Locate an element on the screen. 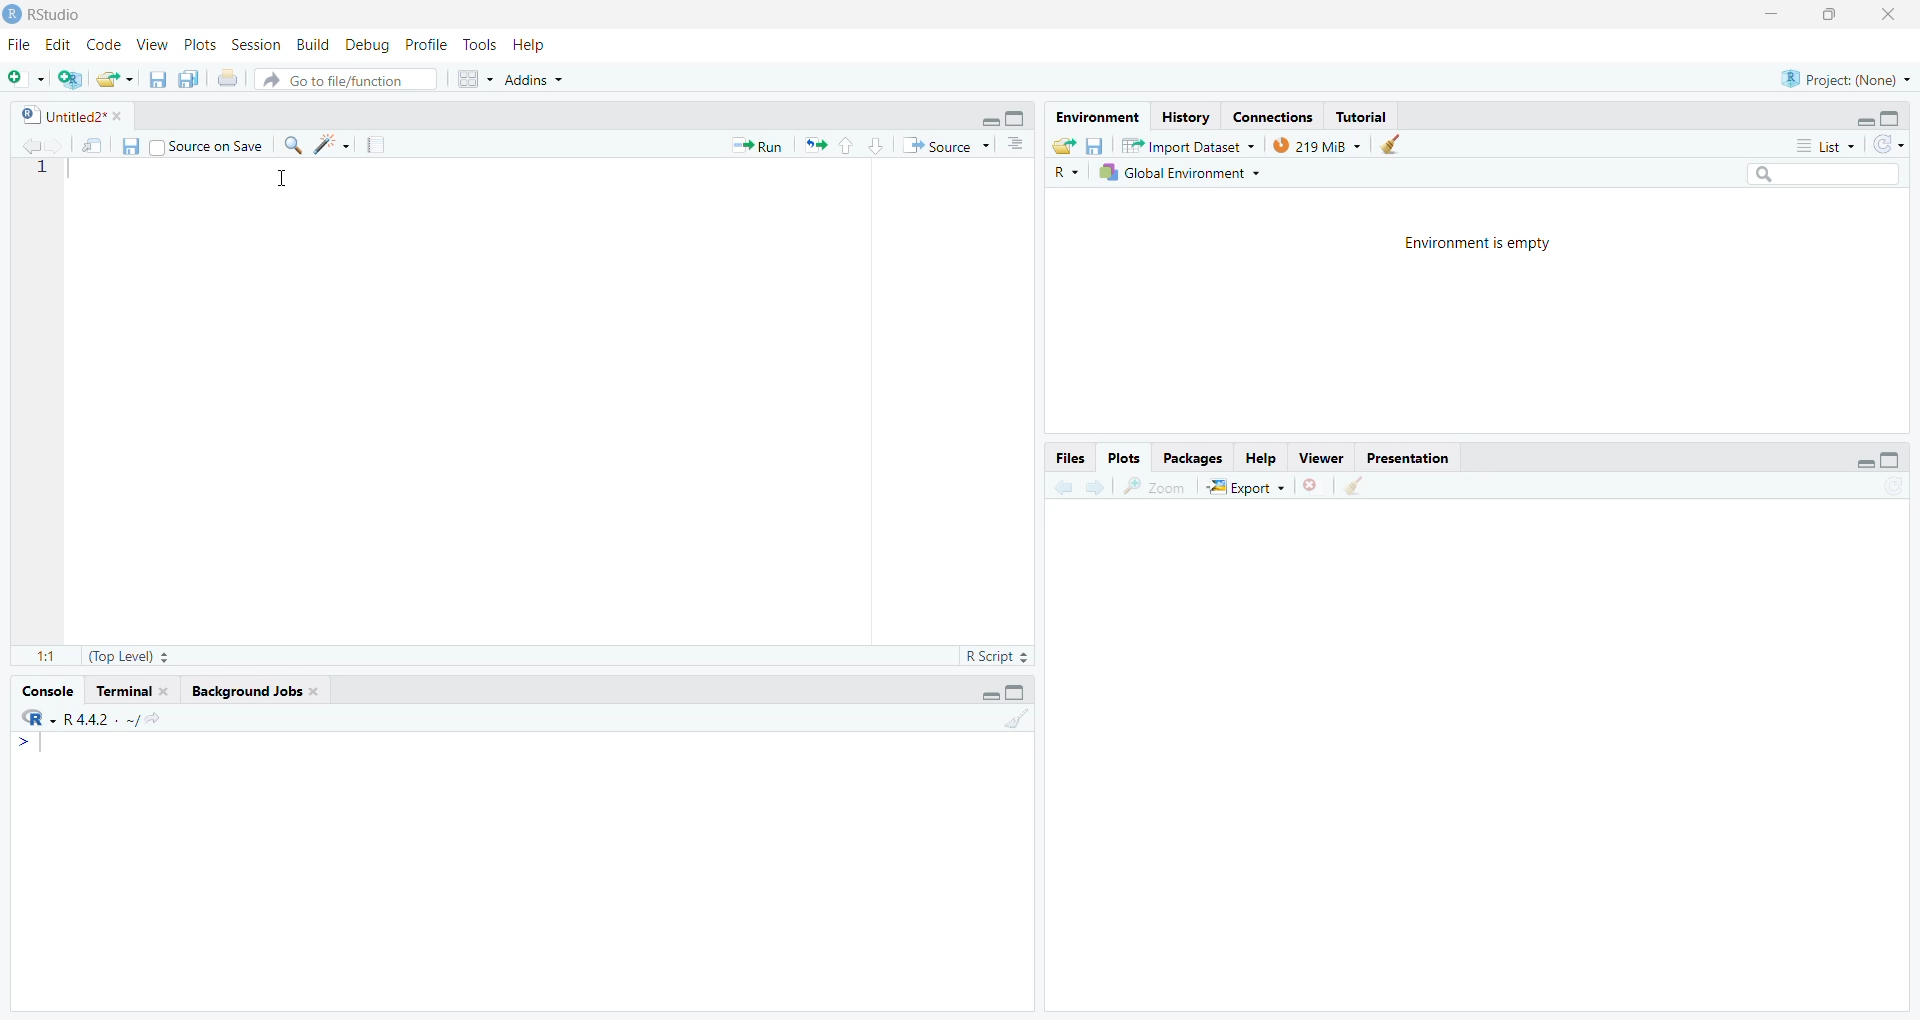  Import Dataset ~ is located at coordinates (1188, 145).